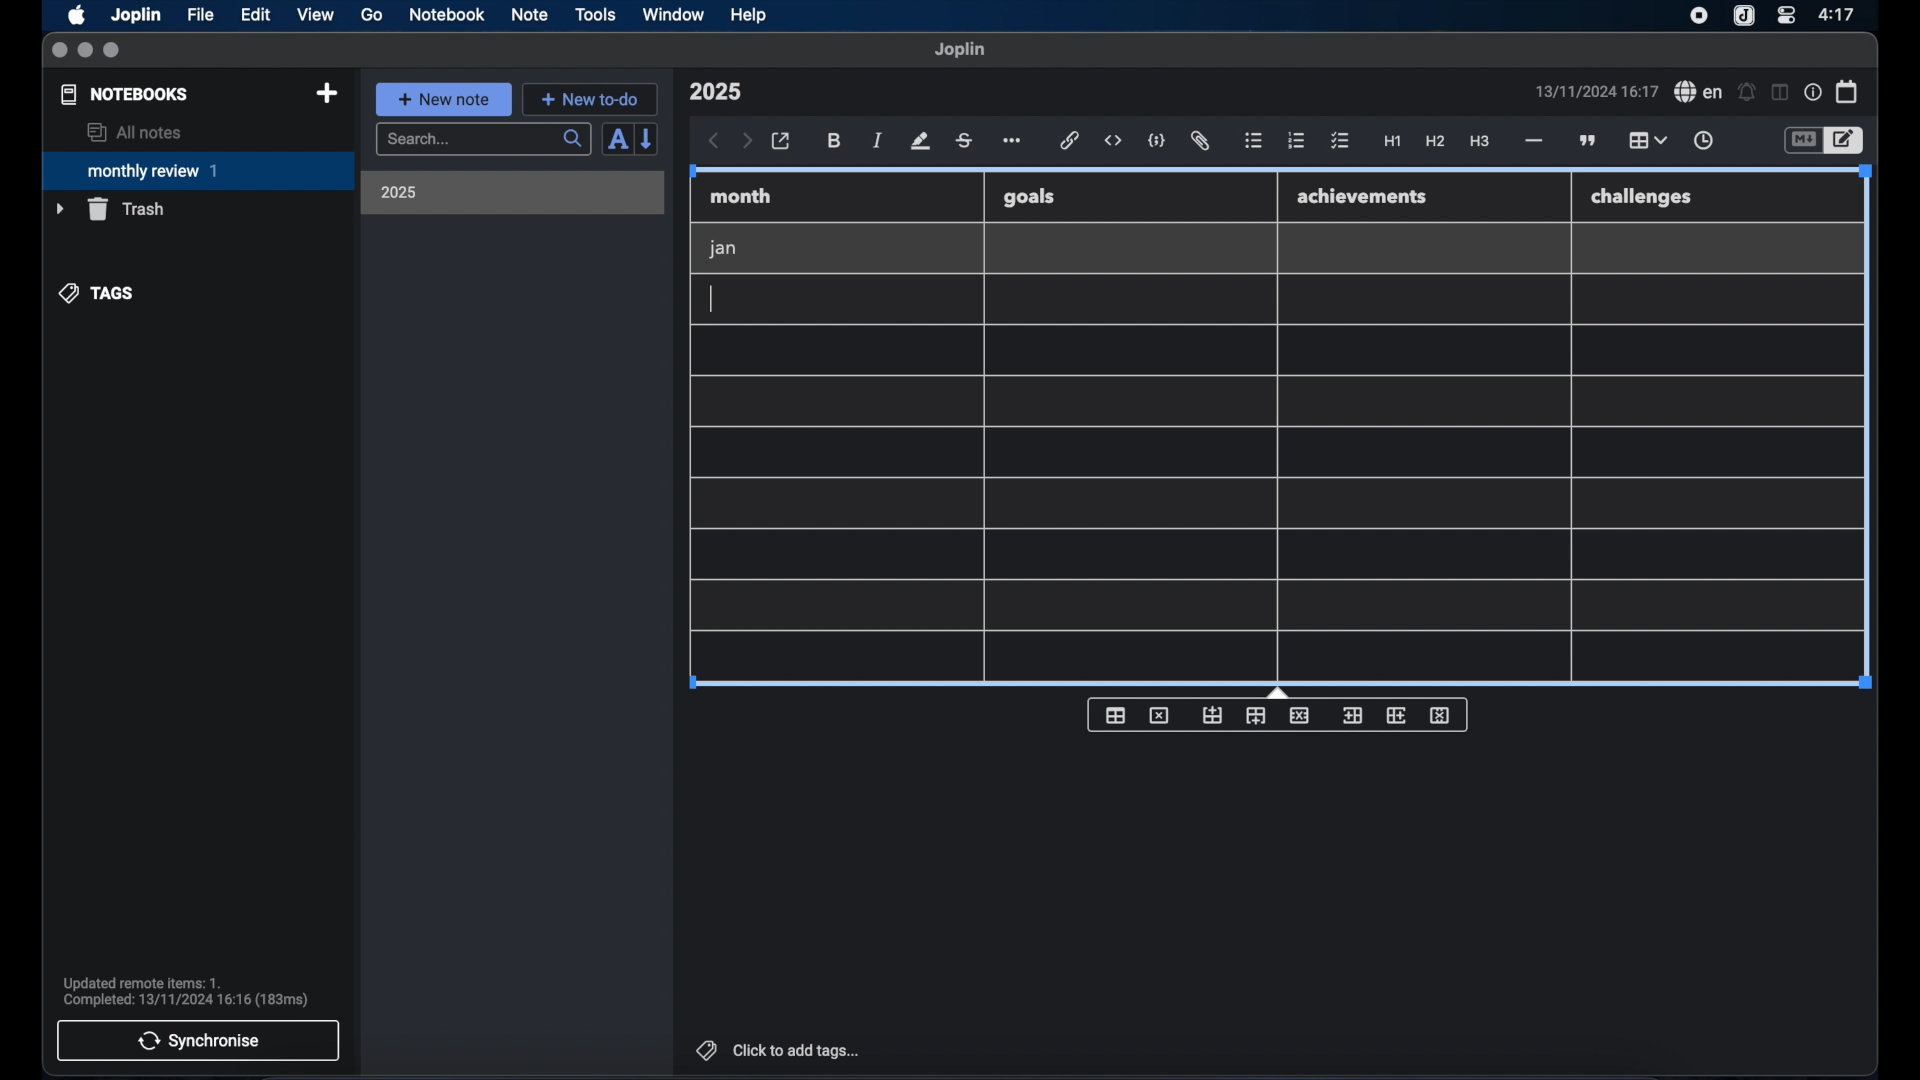 This screenshot has width=1920, height=1080. Describe the element at coordinates (1157, 142) in the screenshot. I see `code` at that location.